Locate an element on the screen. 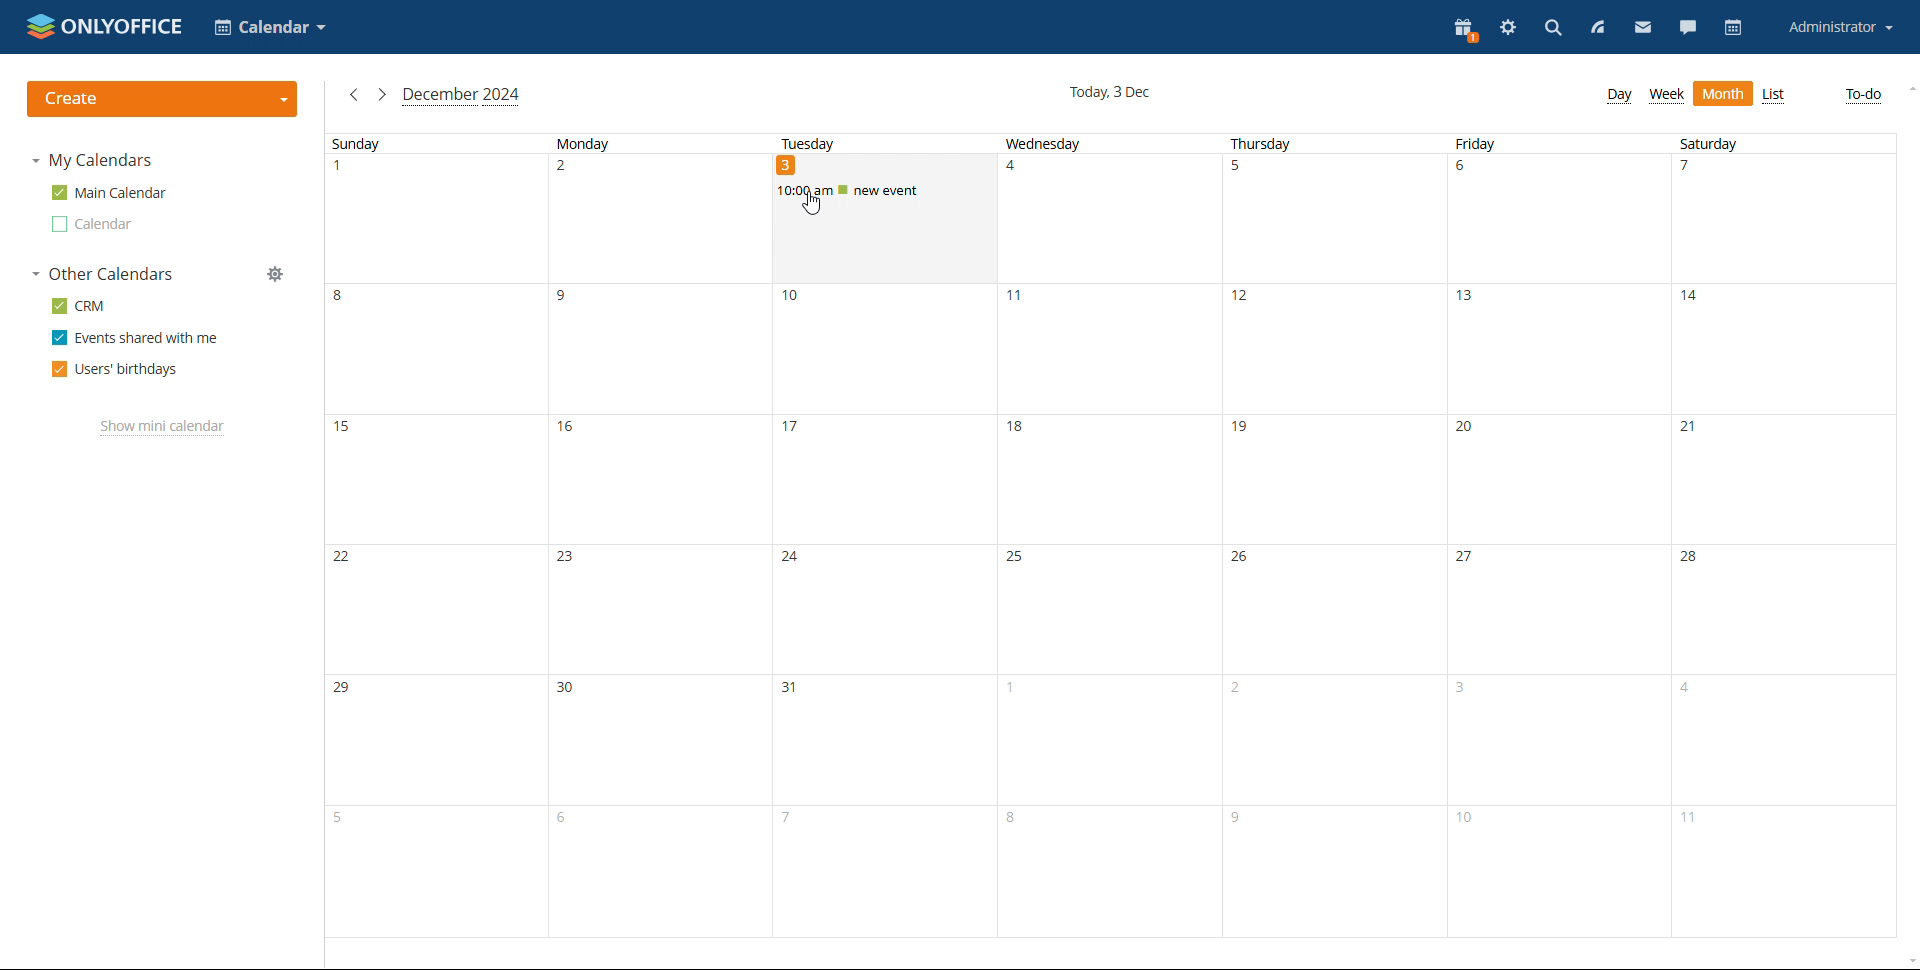 The image size is (1920, 970). 3 is located at coordinates (1560, 739).